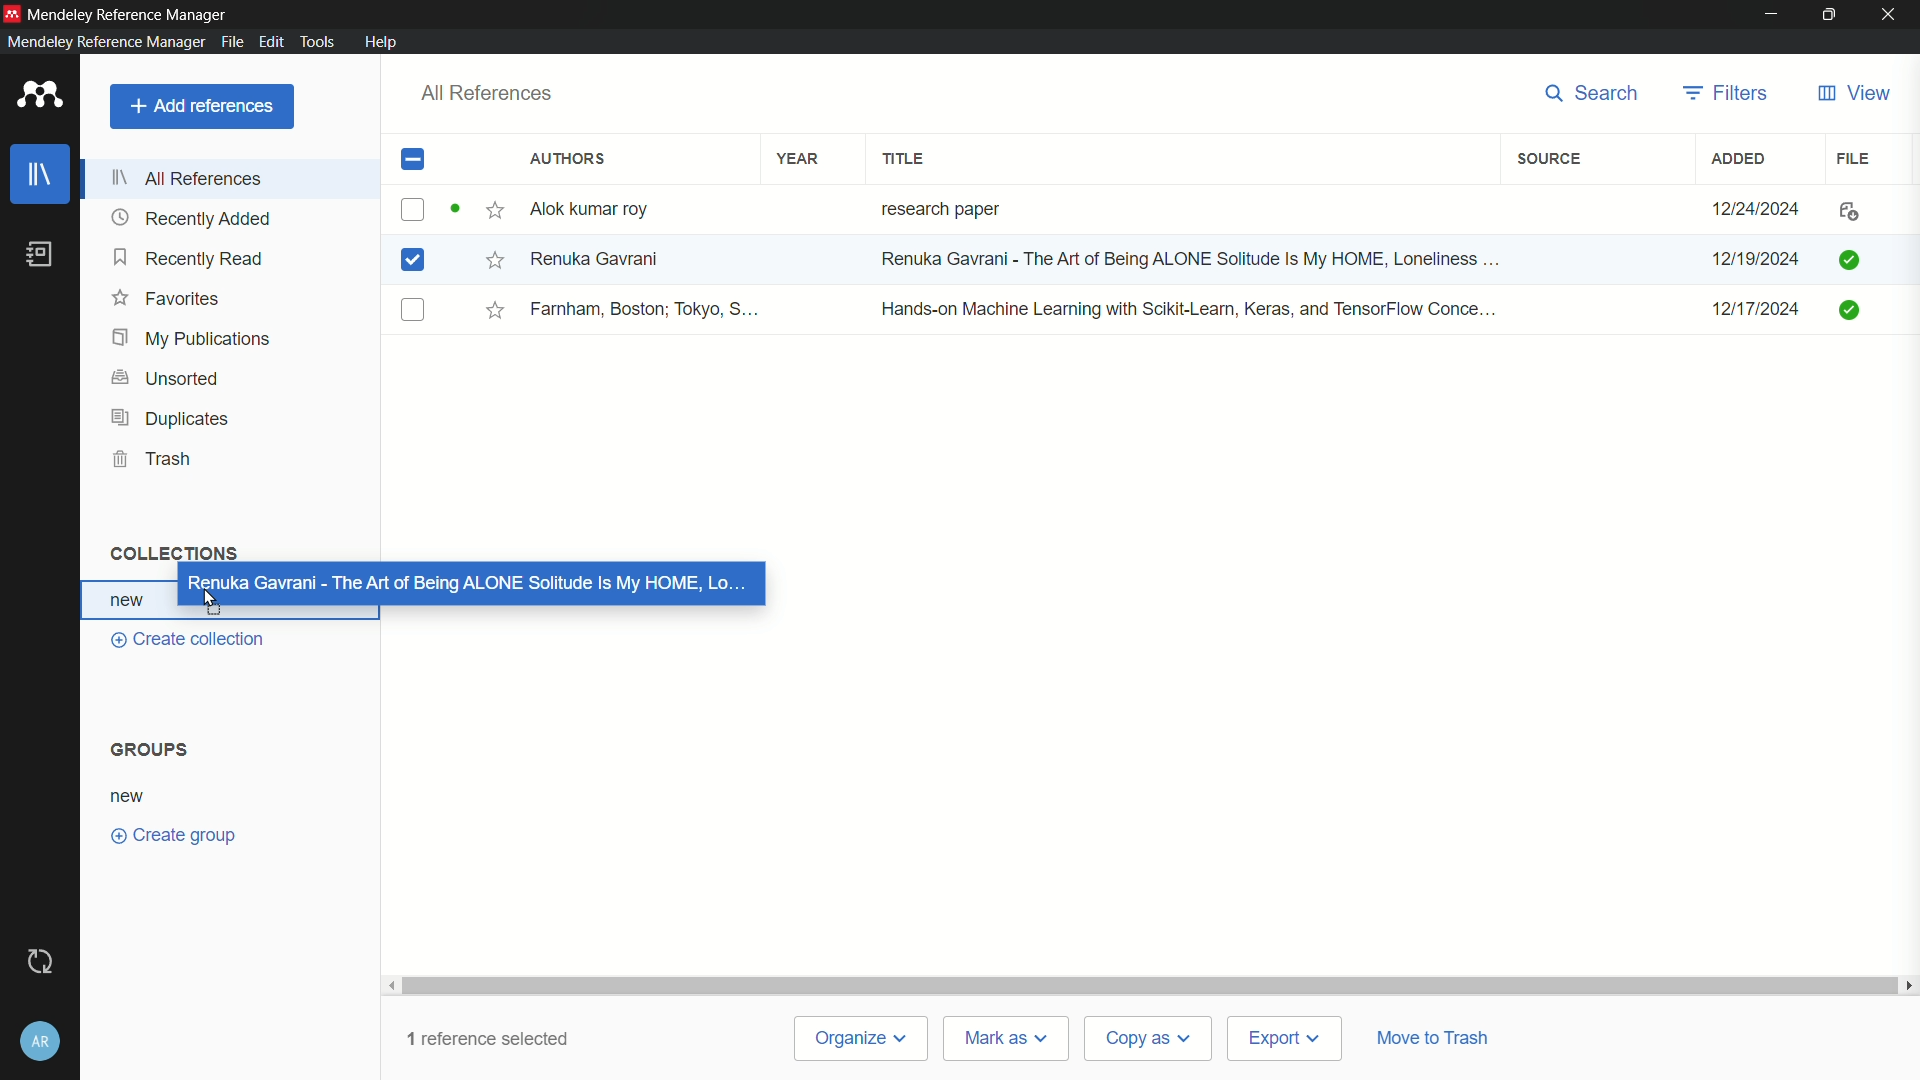 The image size is (1920, 1080). Describe the element at coordinates (218, 602) in the screenshot. I see `cursor` at that location.